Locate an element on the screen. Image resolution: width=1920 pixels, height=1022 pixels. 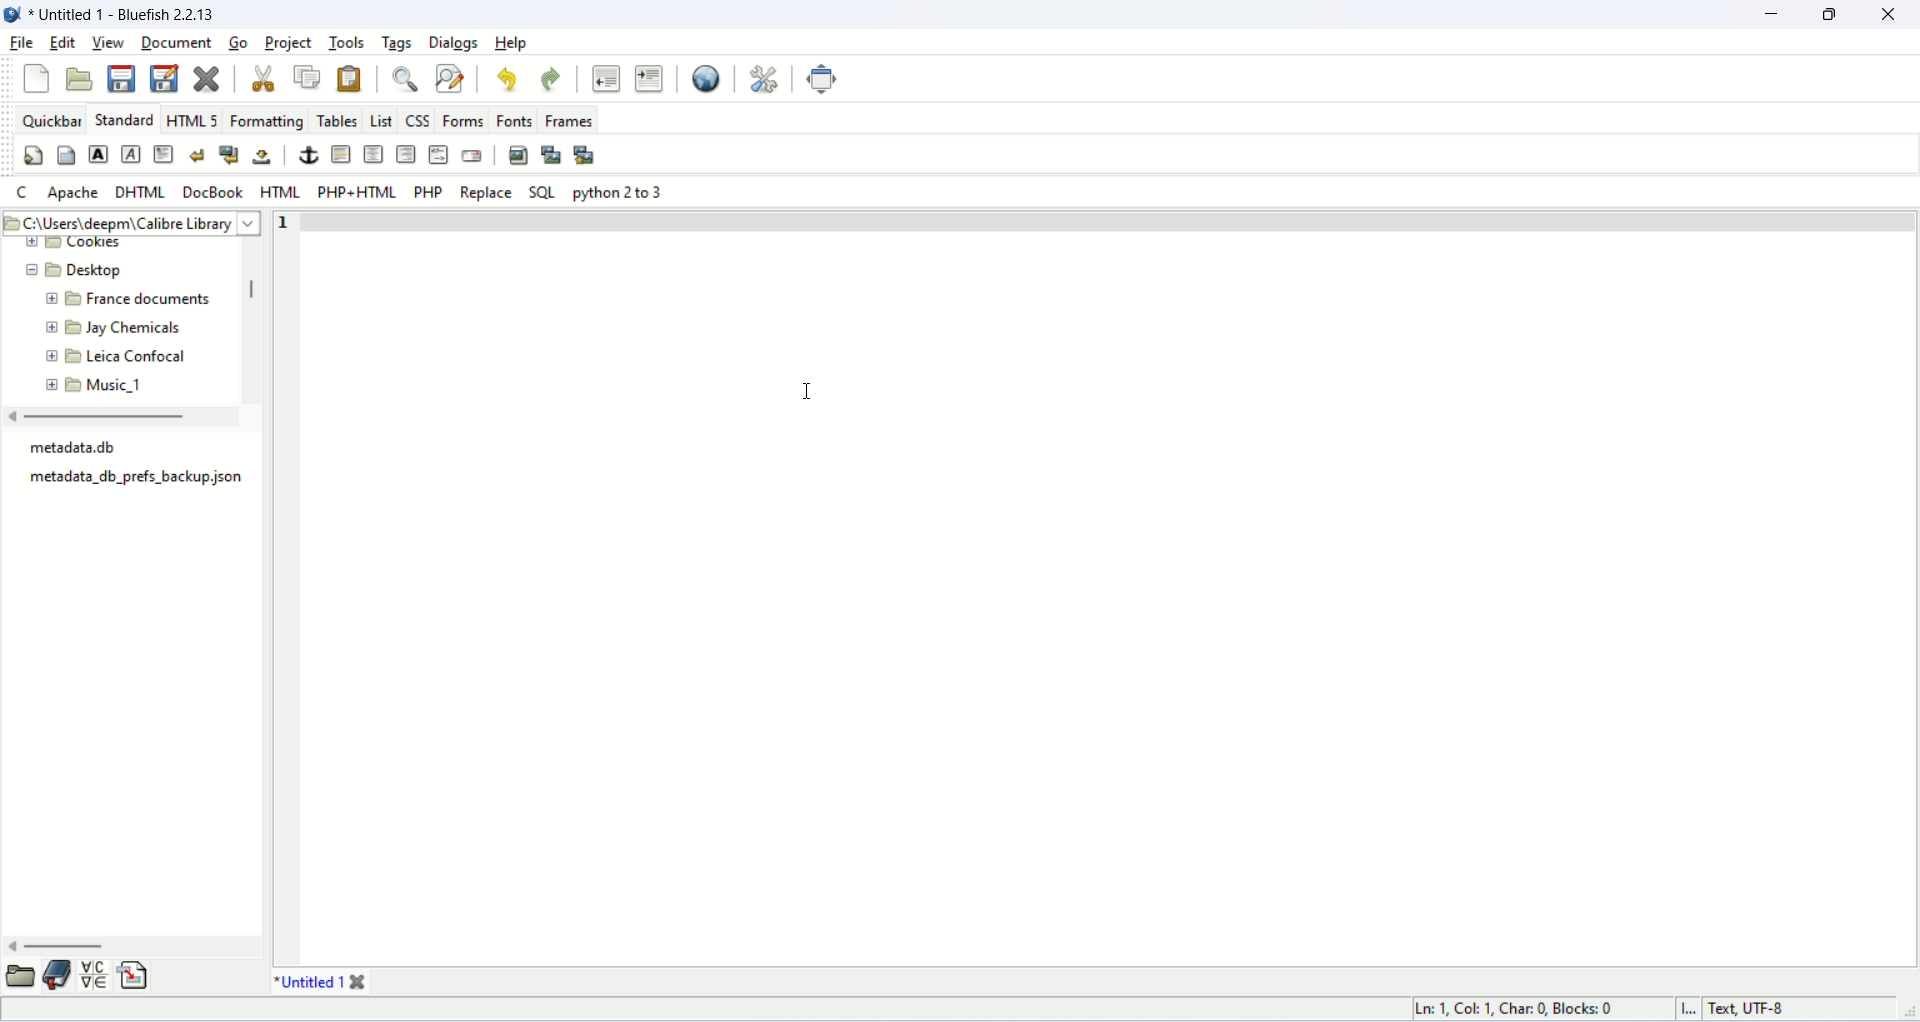
folder name is located at coordinates (121, 300).